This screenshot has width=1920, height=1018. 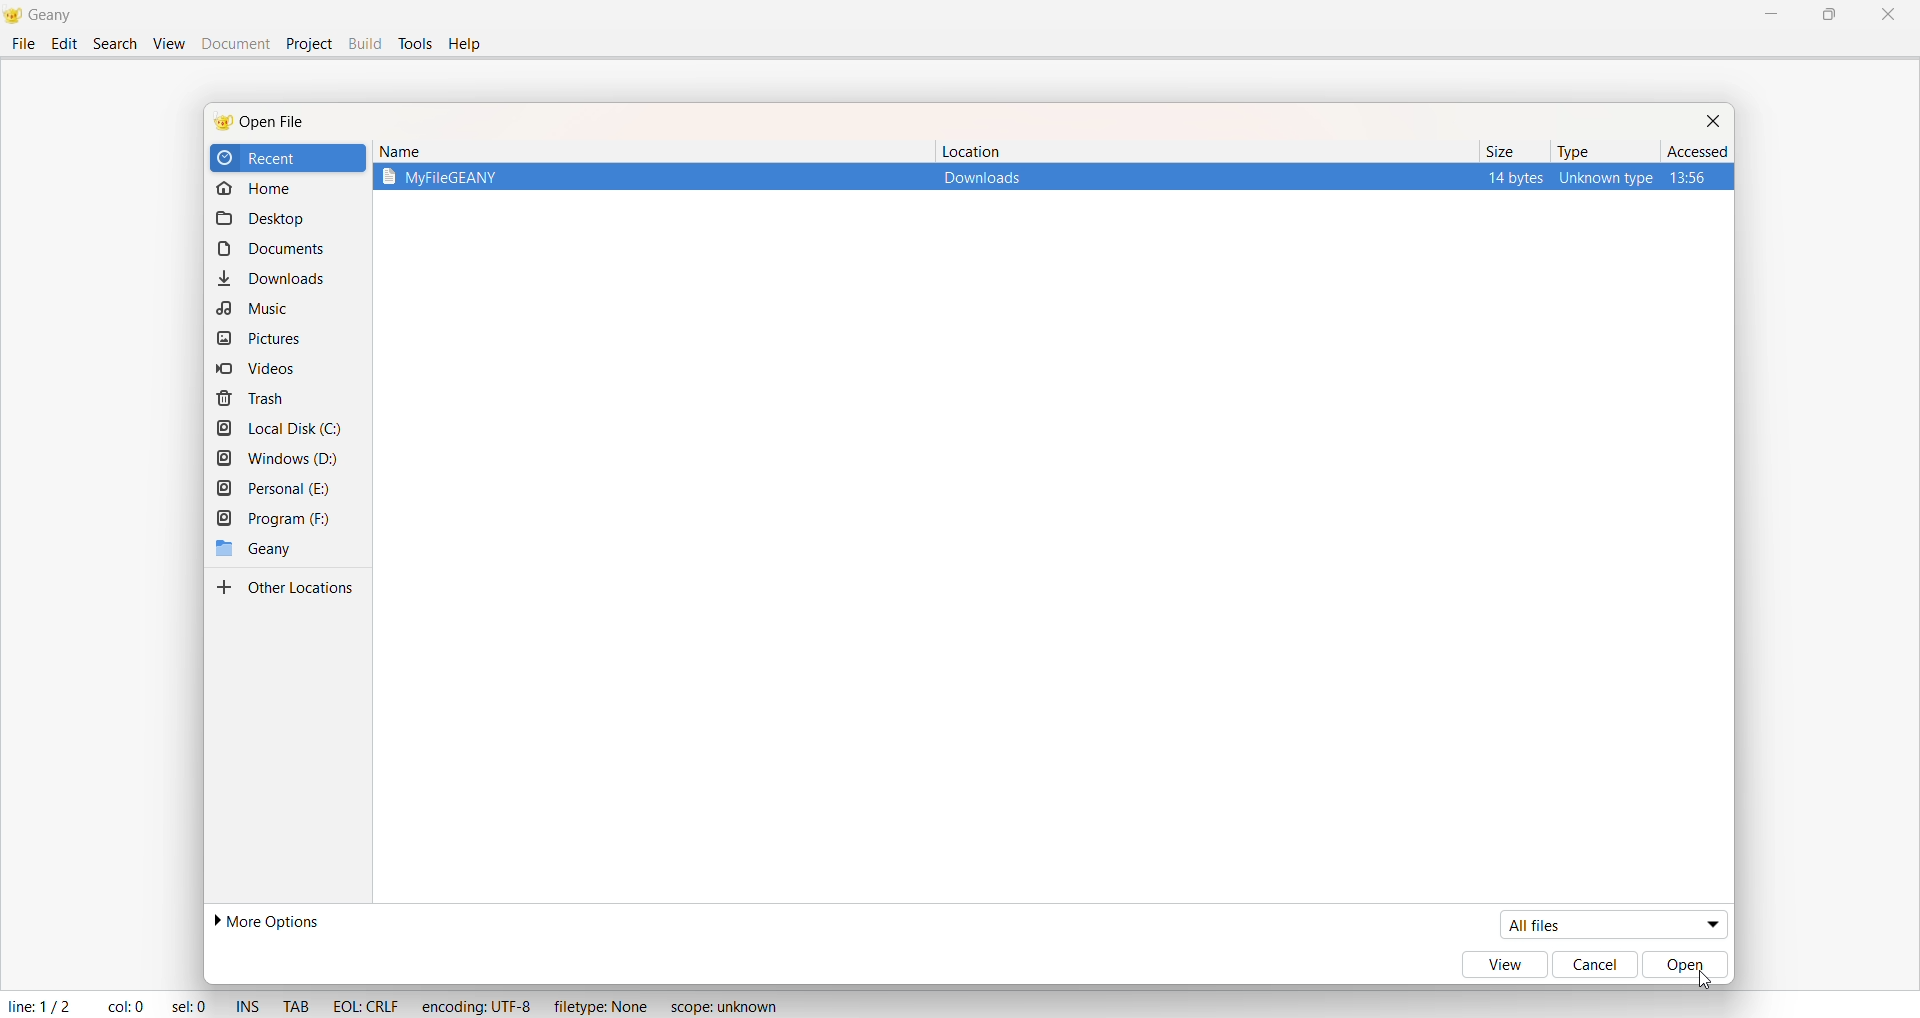 What do you see at coordinates (188, 1005) in the screenshot?
I see `sel: 0` at bounding box center [188, 1005].